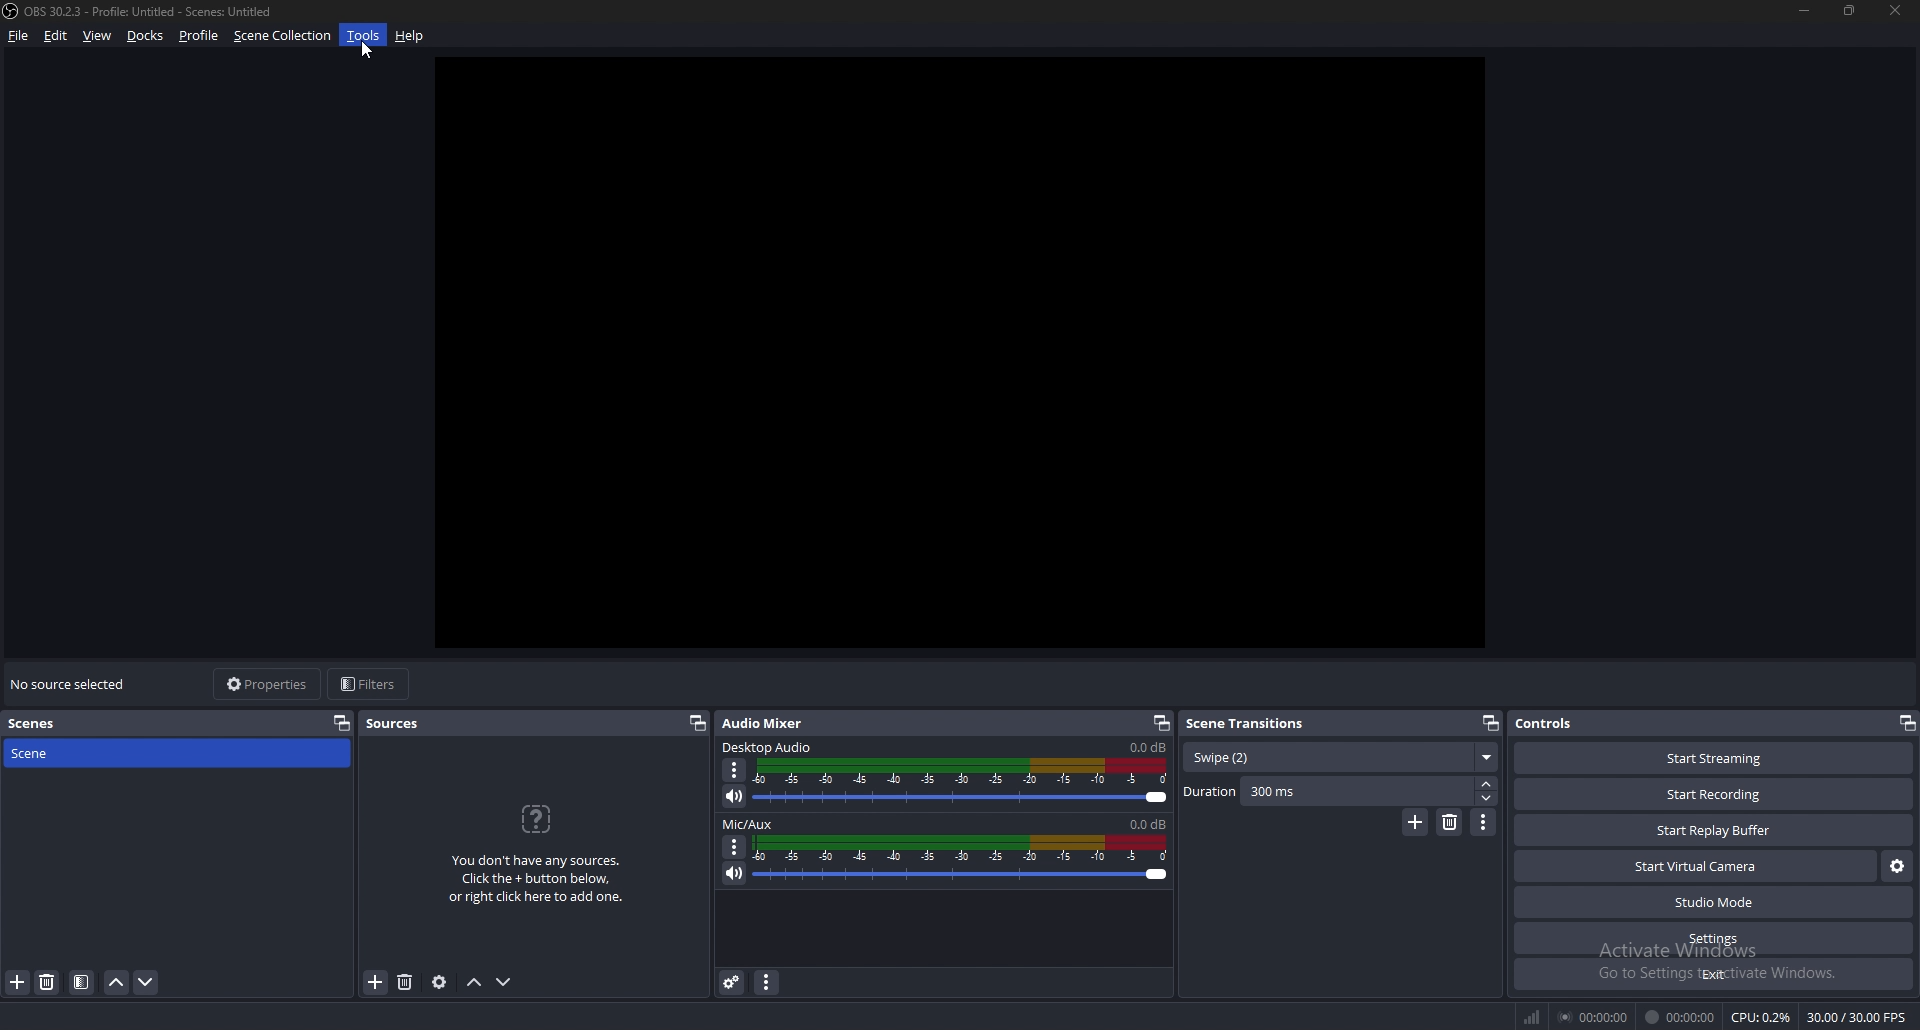 The width and height of the screenshot is (1920, 1030). I want to click on resize, so click(1852, 10).